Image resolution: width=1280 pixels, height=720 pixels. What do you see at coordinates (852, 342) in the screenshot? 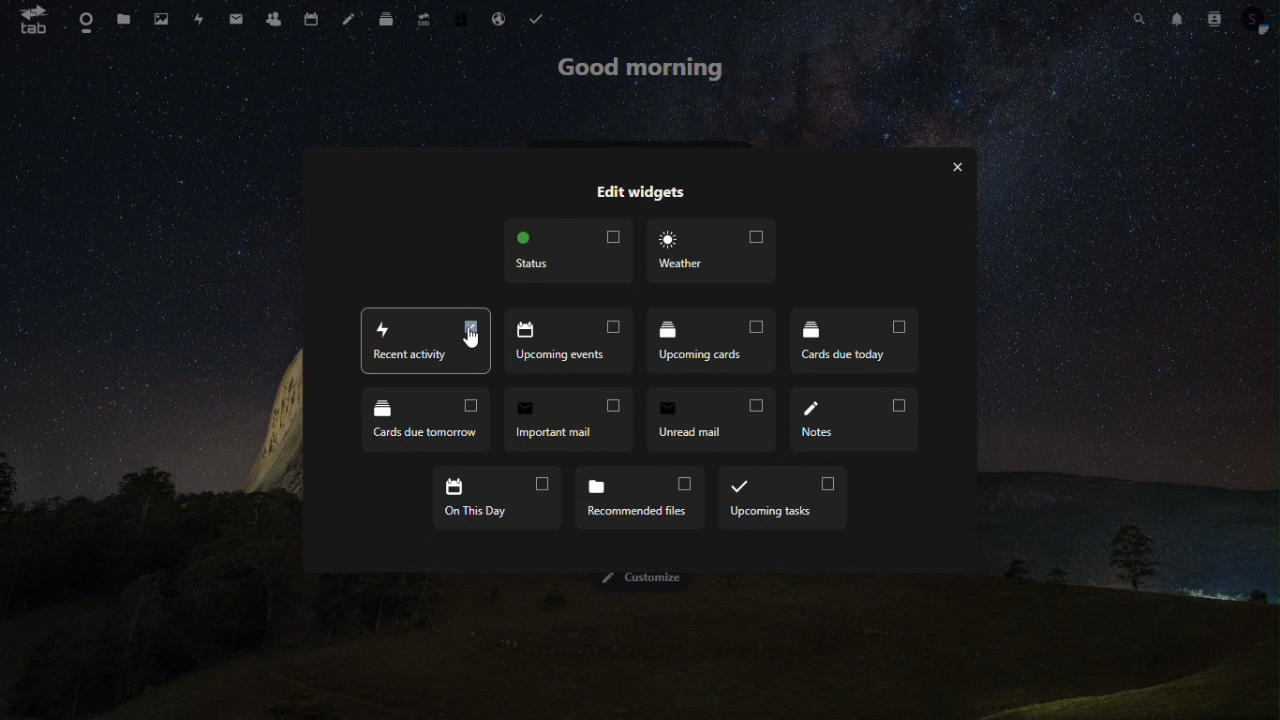
I see `cards due today` at bounding box center [852, 342].